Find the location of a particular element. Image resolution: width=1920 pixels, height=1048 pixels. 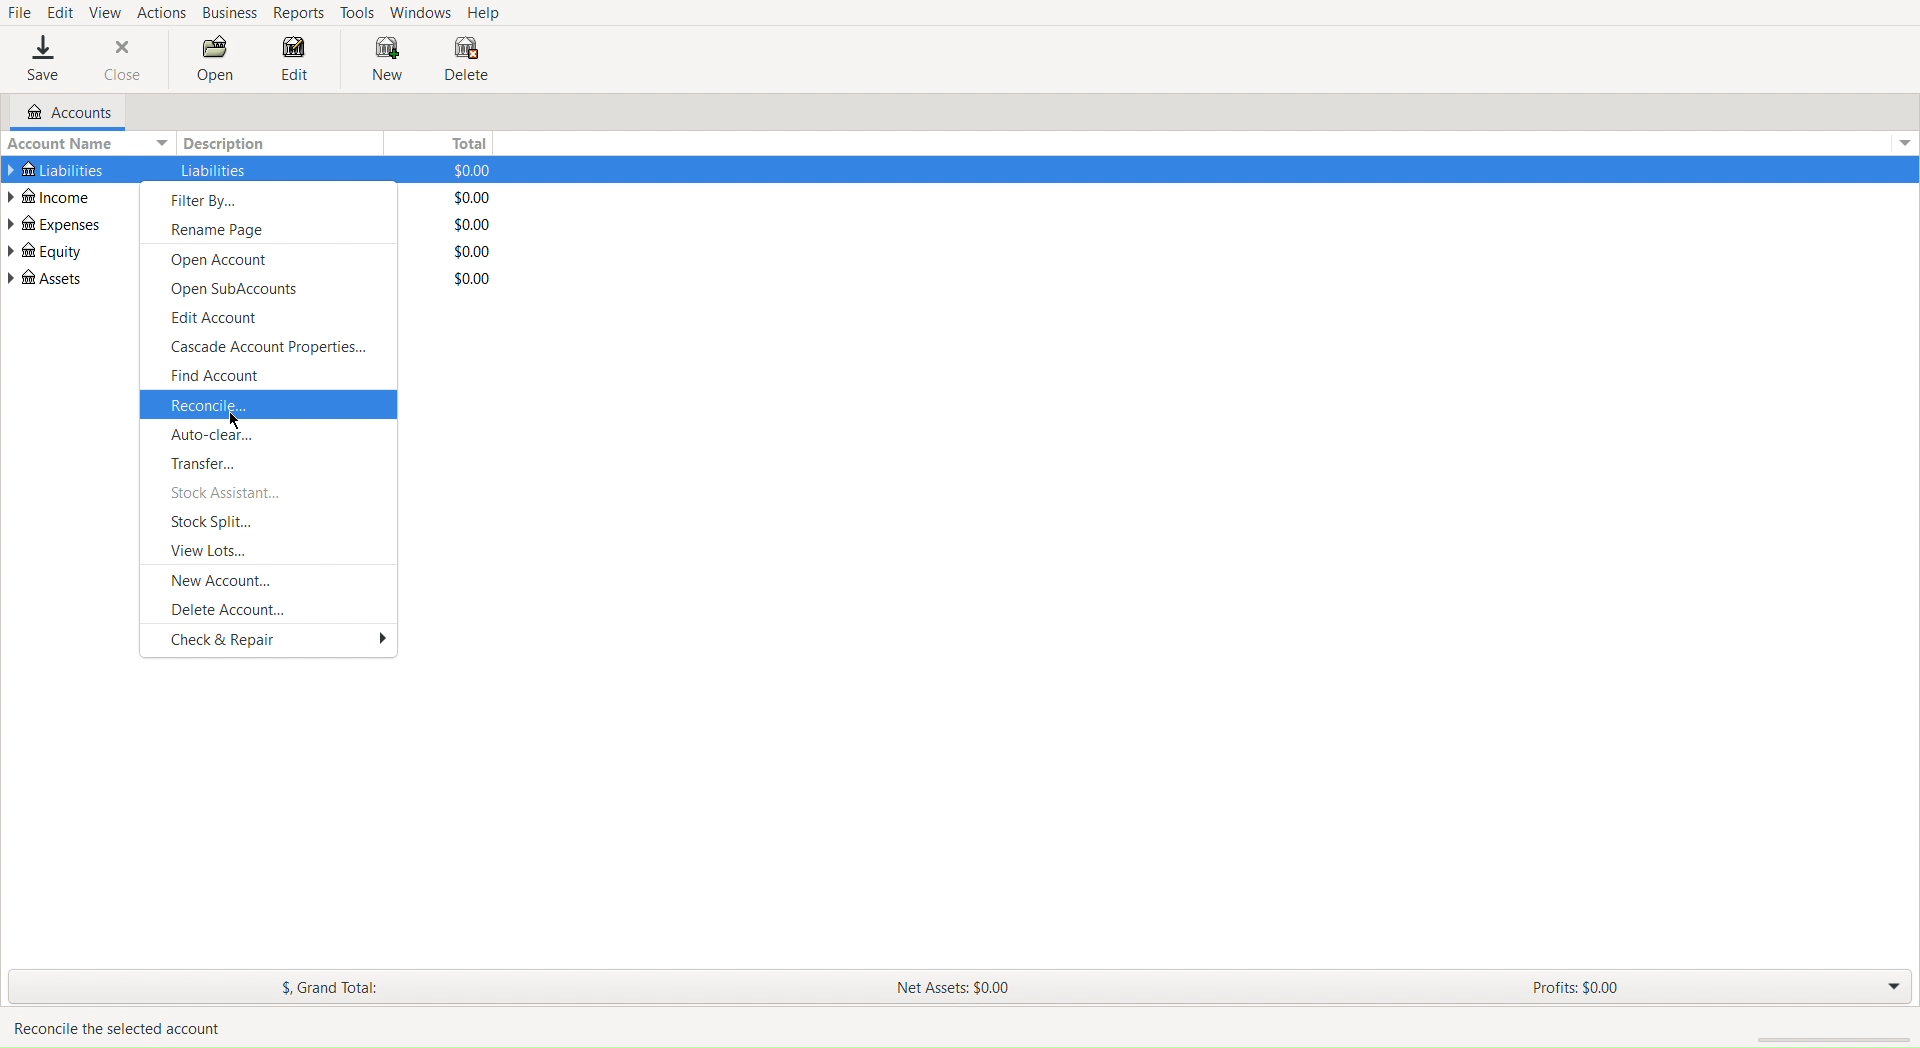

Accounts is located at coordinates (61, 114).